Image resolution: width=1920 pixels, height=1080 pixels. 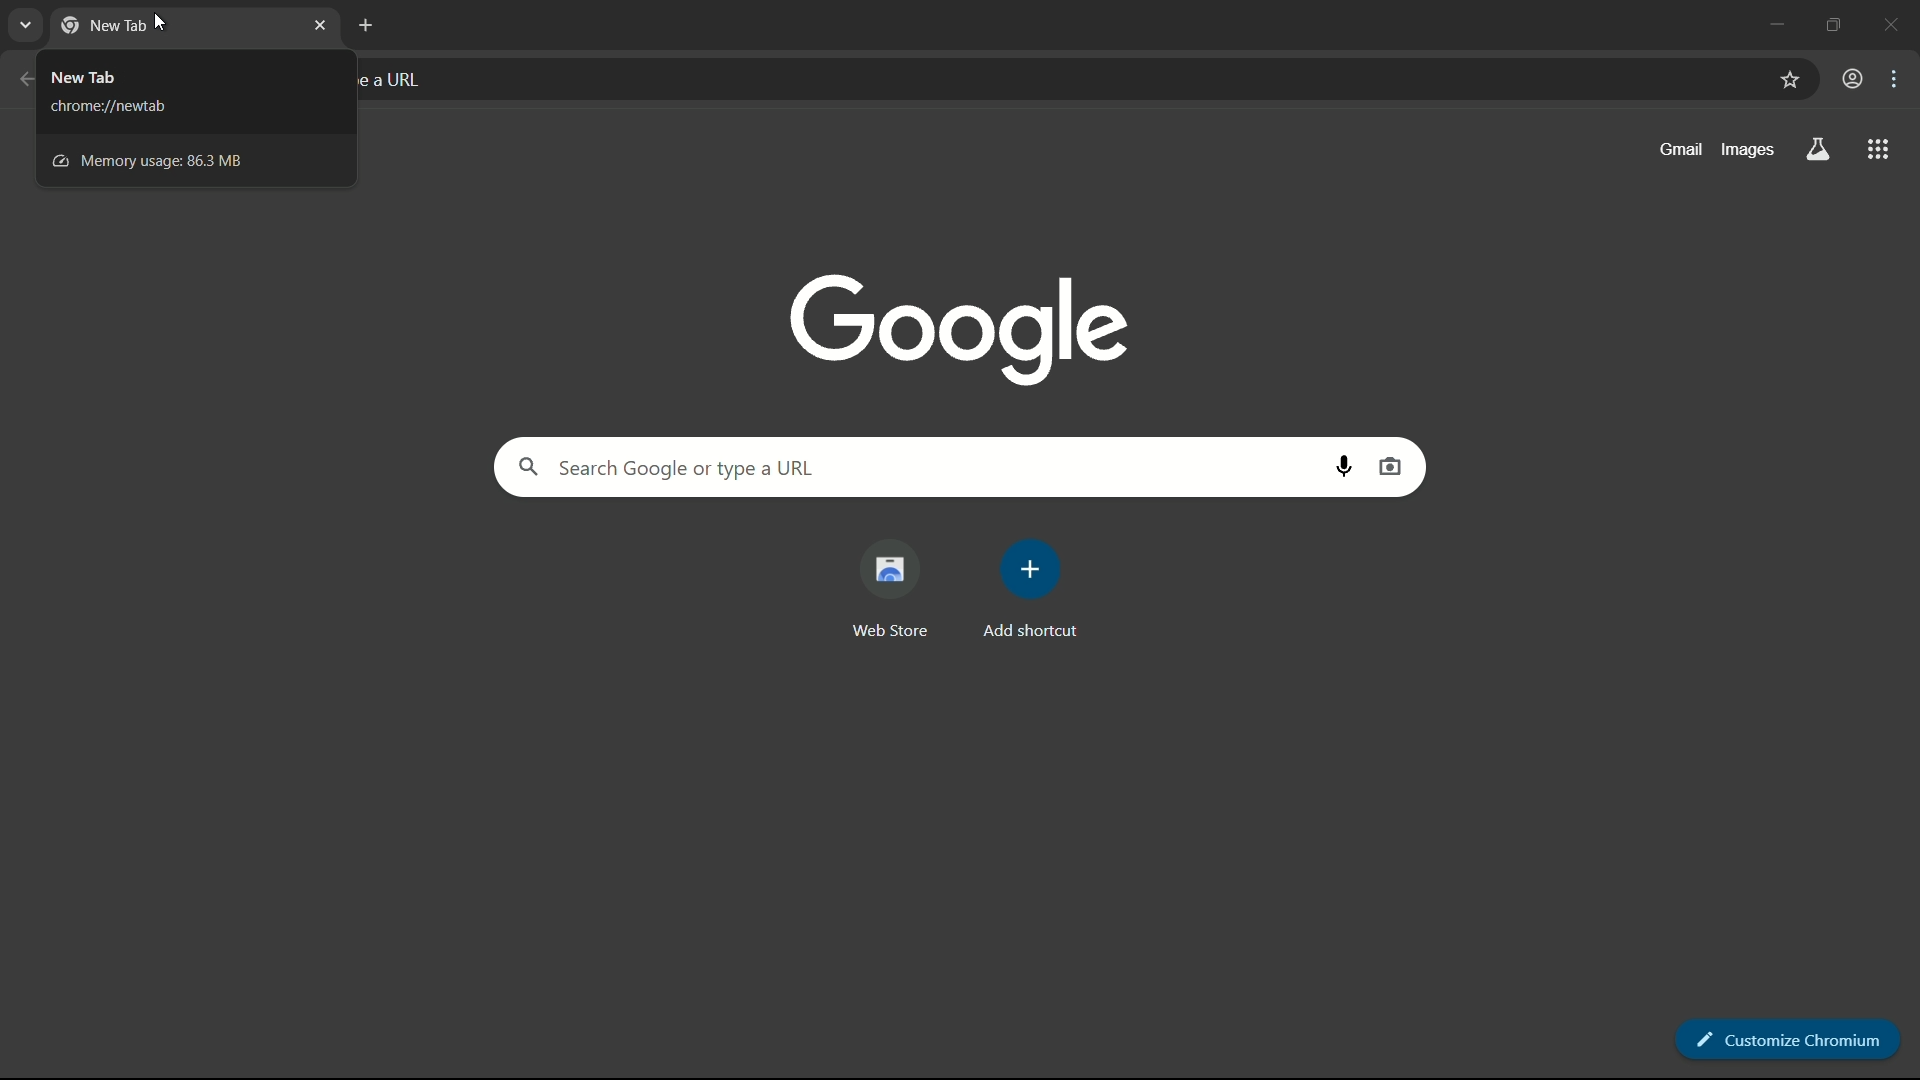 What do you see at coordinates (1744, 150) in the screenshot?
I see `images` at bounding box center [1744, 150].